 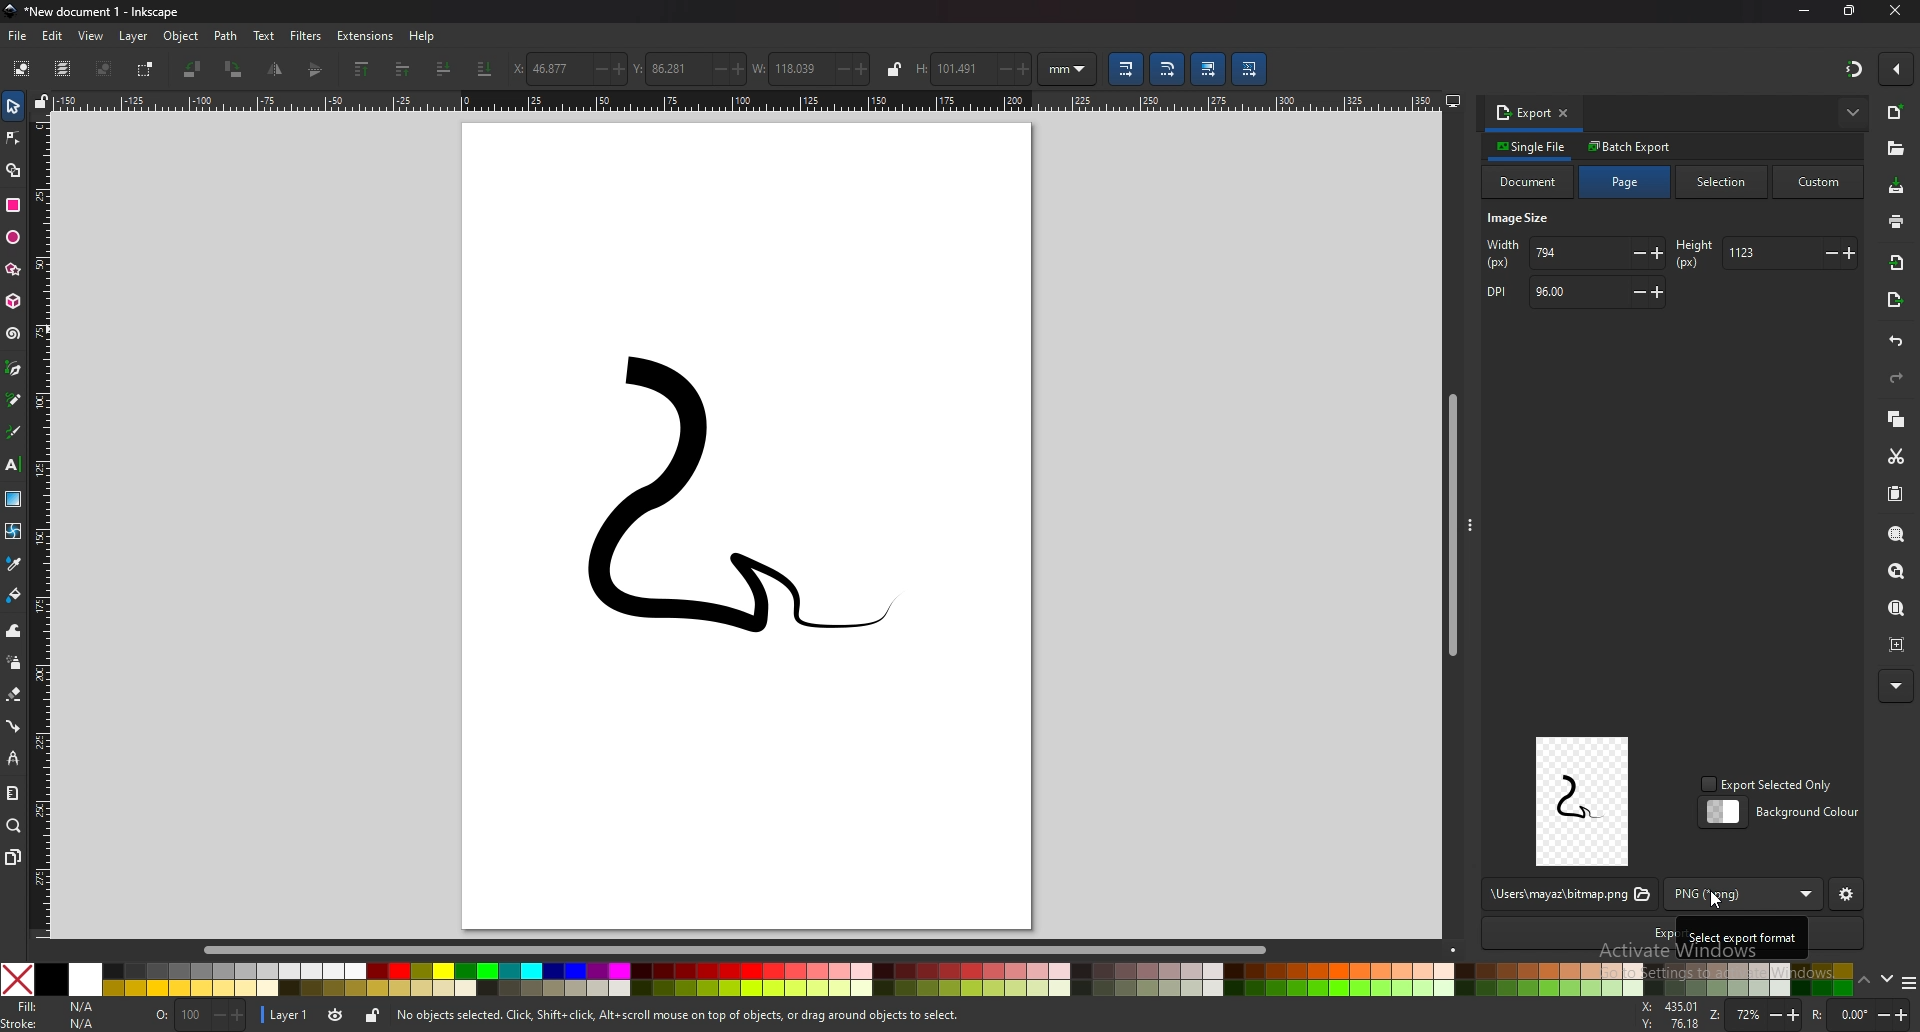 What do you see at coordinates (750, 948) in the screenshot?
I see `scroll bar` at bounding box center [750, 948].